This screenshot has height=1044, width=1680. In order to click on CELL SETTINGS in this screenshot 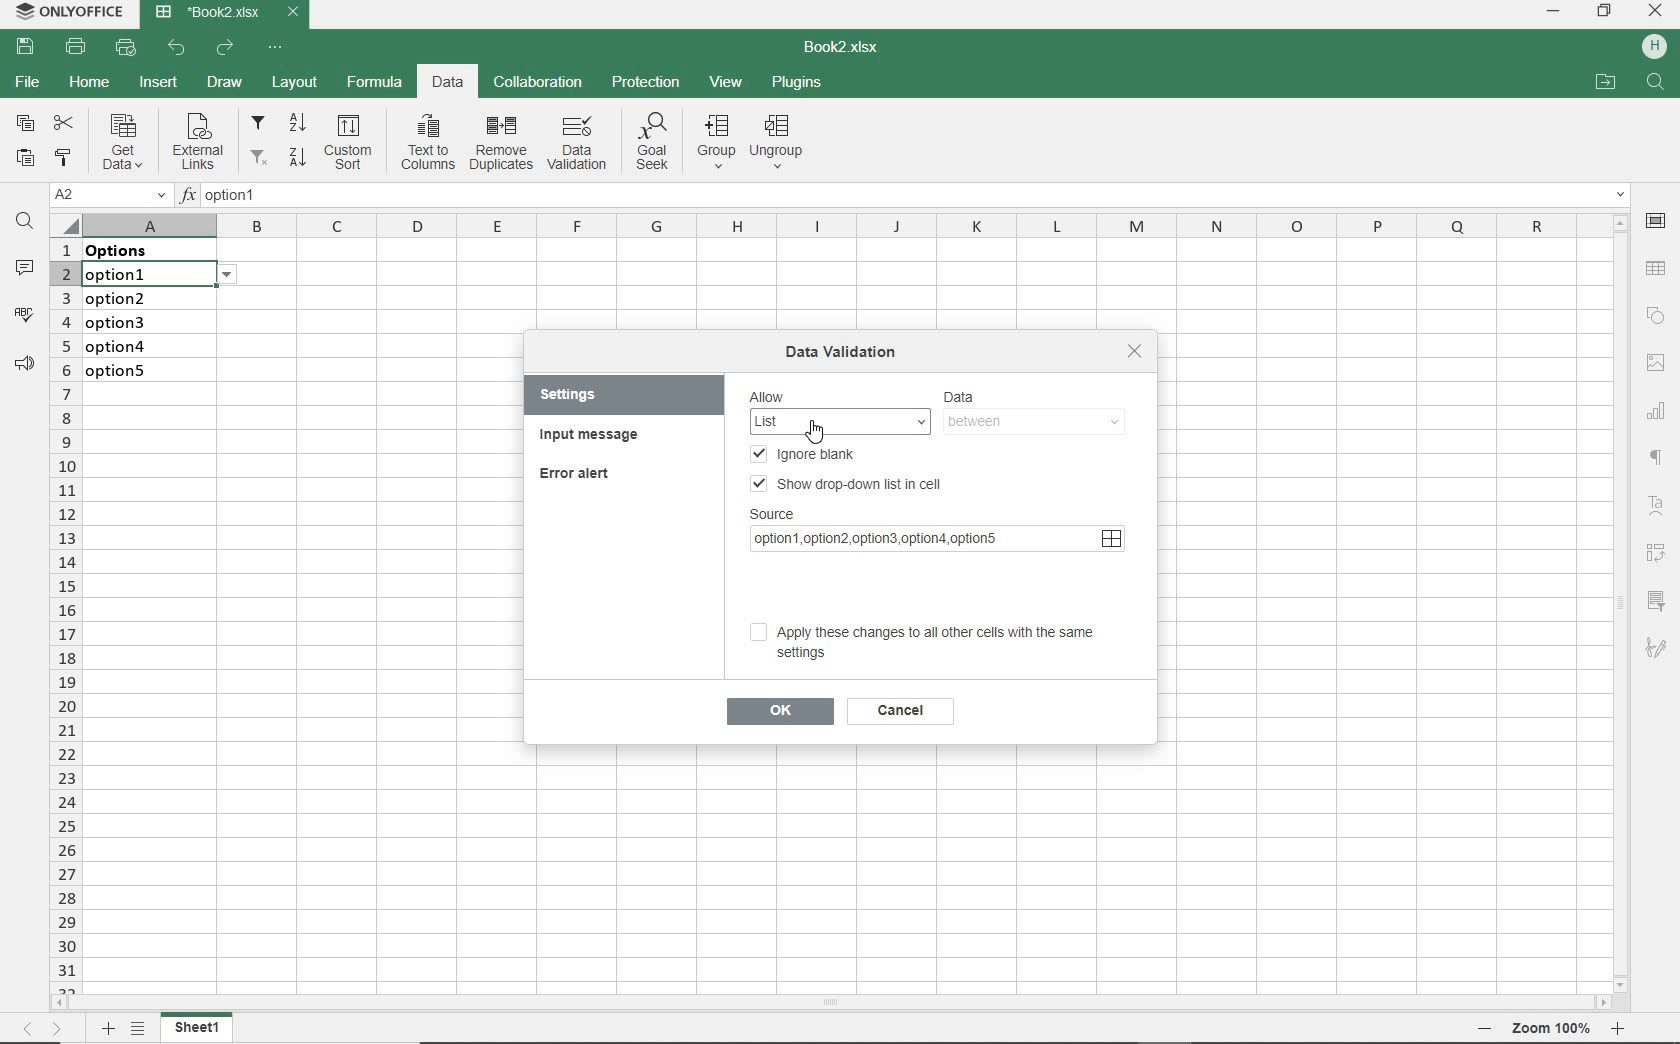, I will do `click(1656, 223)`.